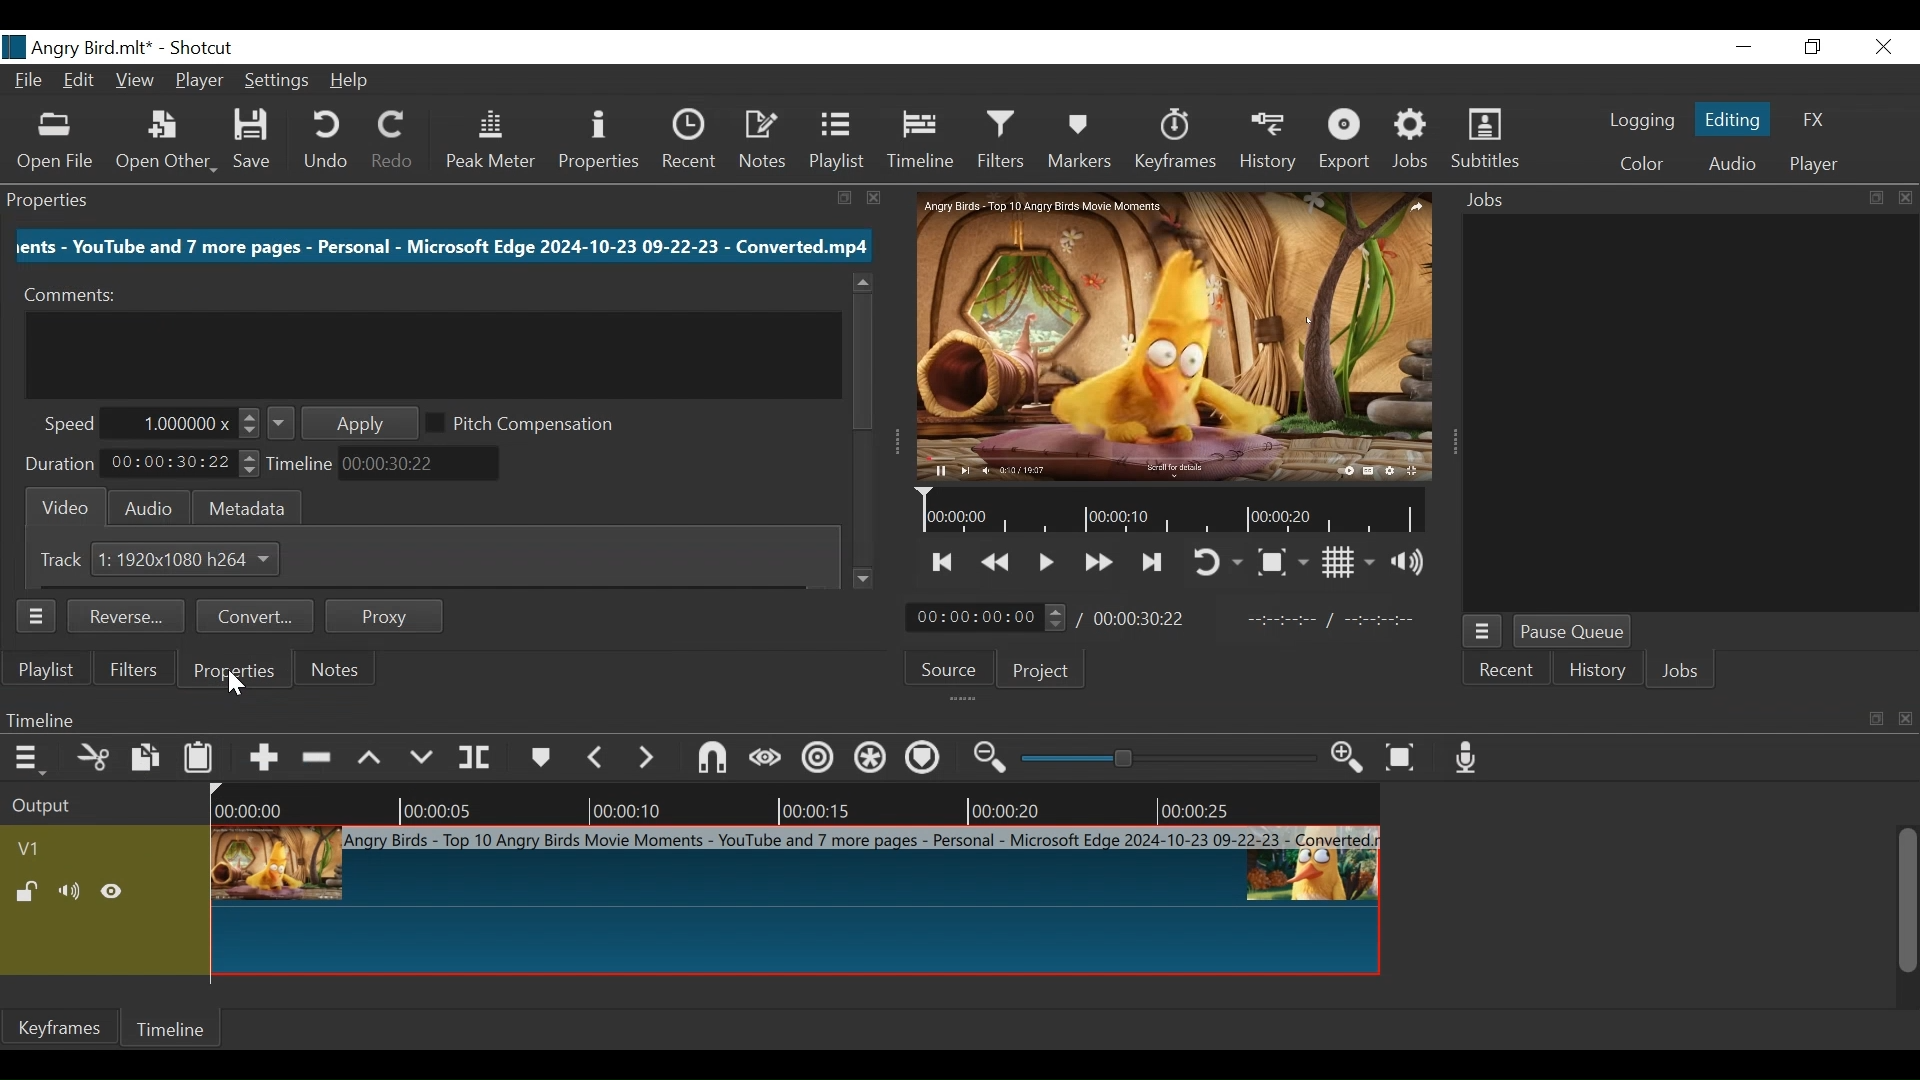 The width and height of the screenshot is (1920, 1080). What do you see at coordinates (249, 507) in the screenshot?
I see `Metadata` at bounding box center [249, 507].